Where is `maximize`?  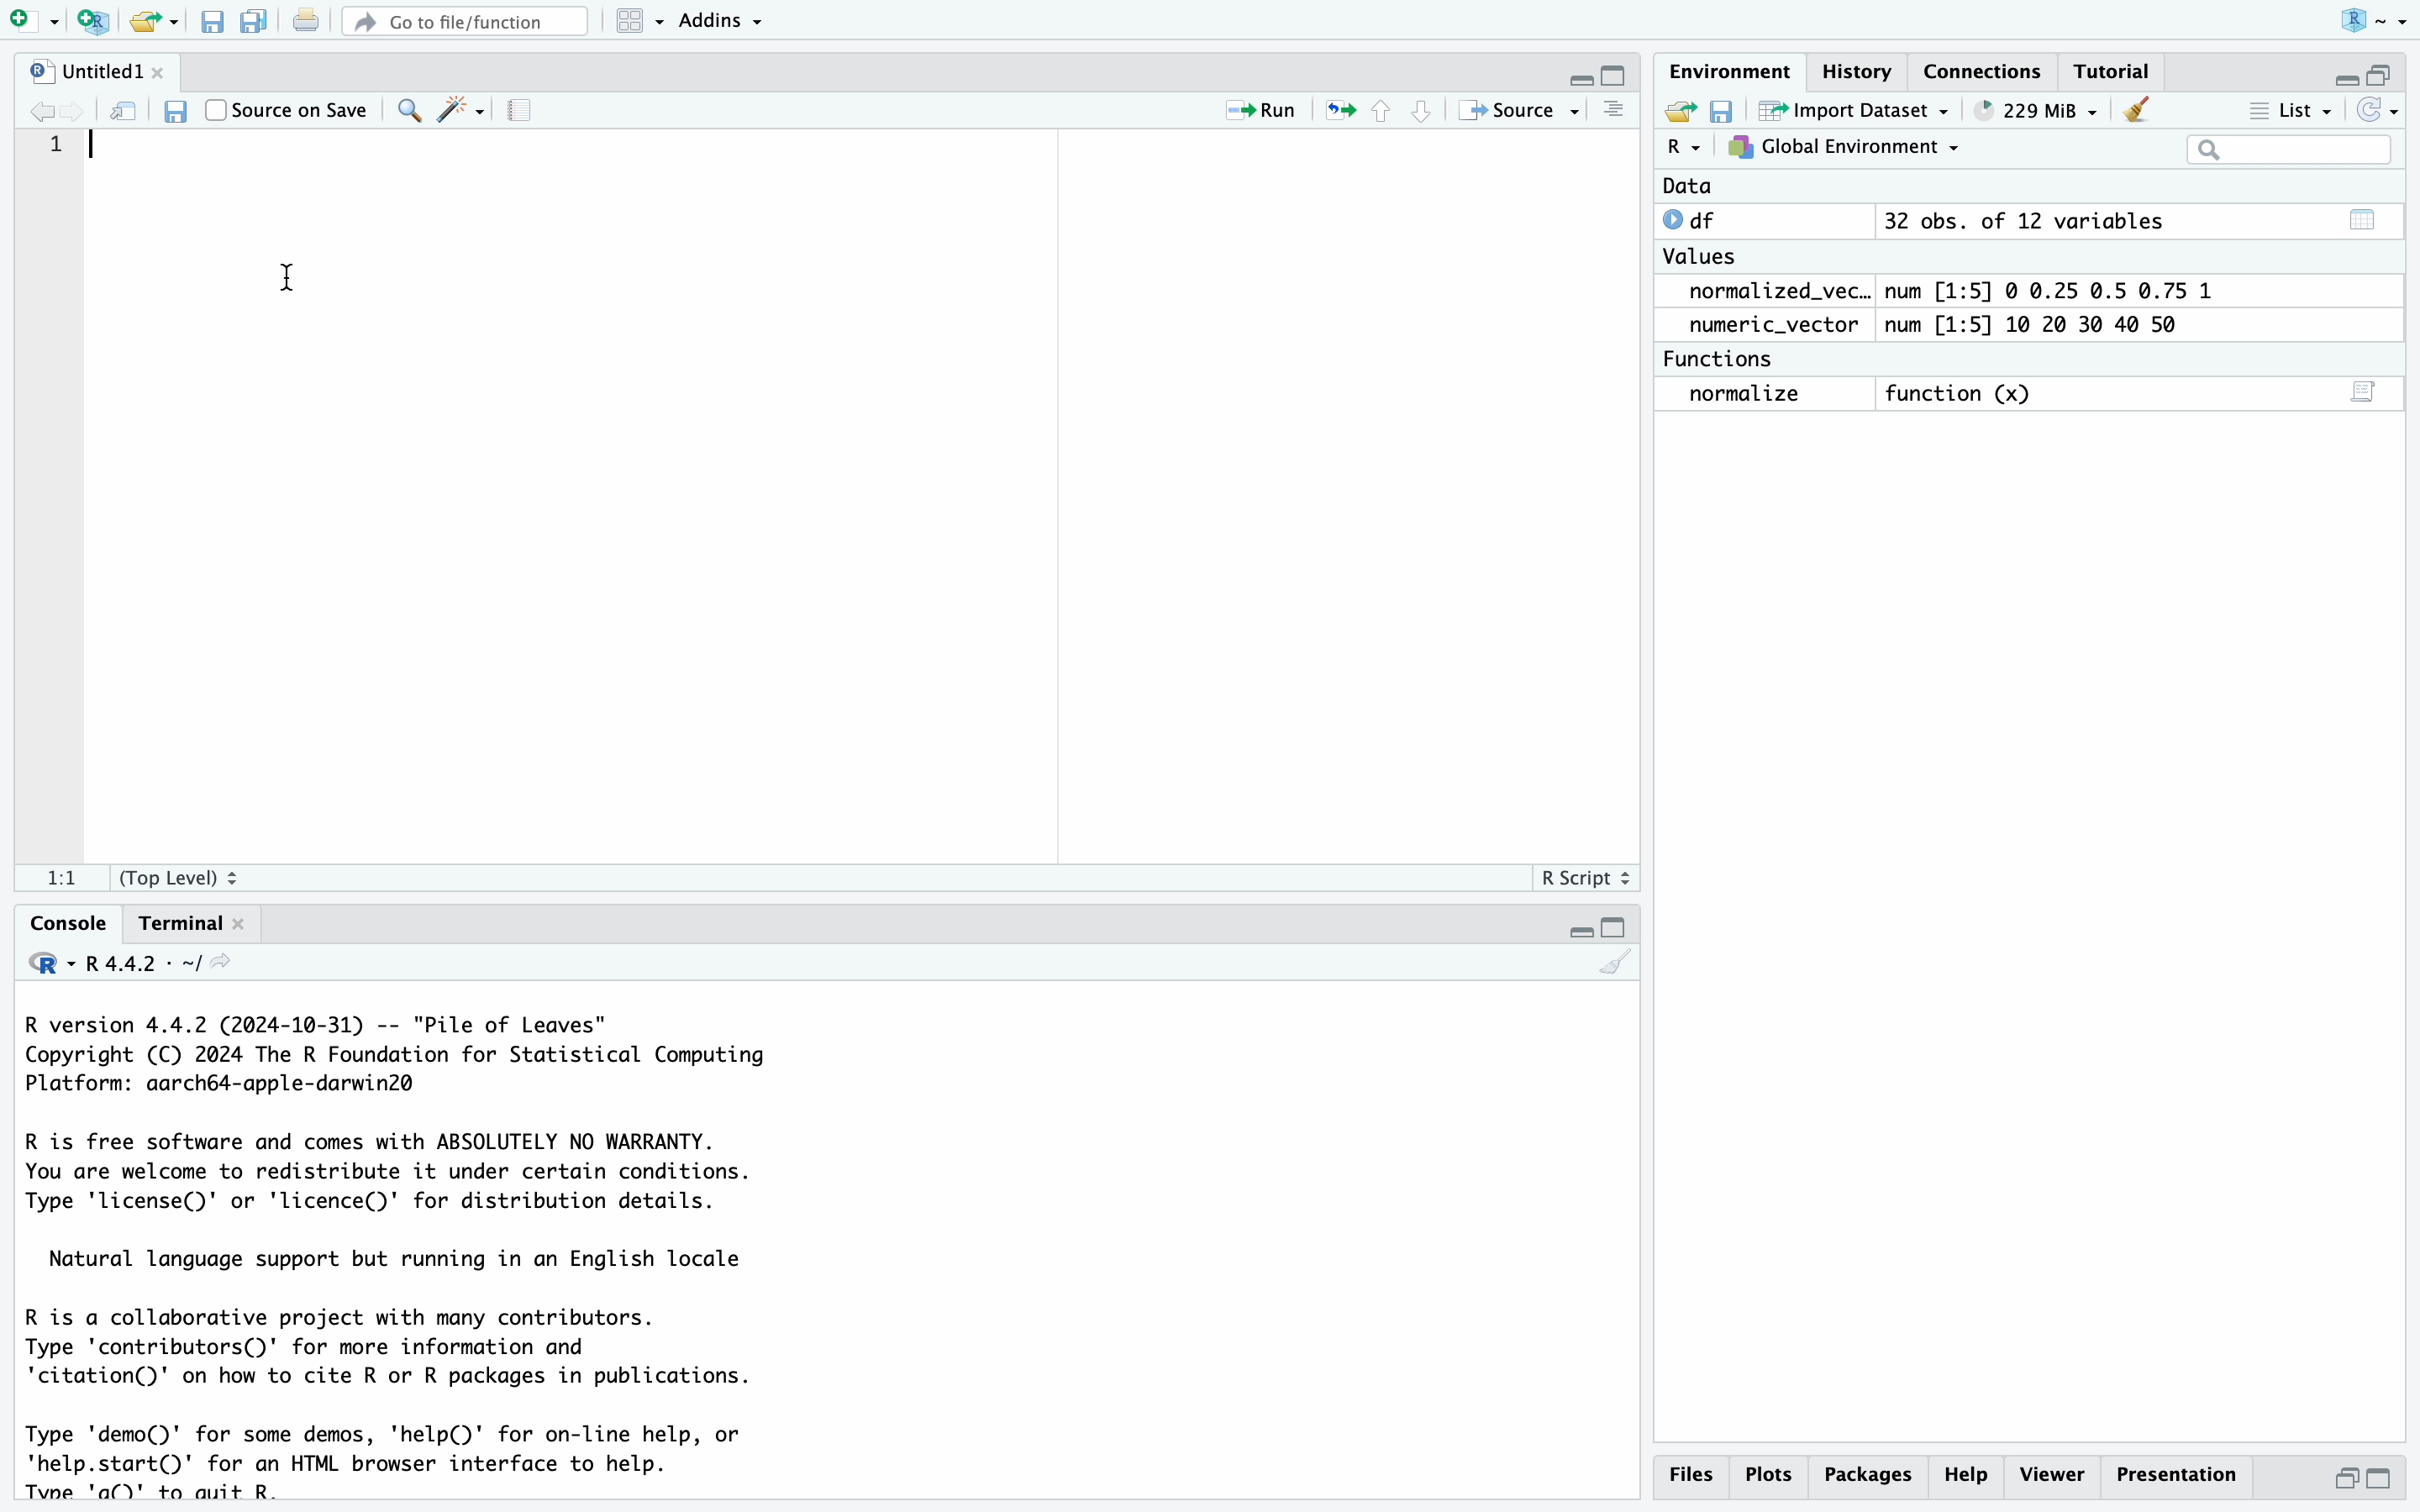 maximize is located at coordinates (2382, 75).